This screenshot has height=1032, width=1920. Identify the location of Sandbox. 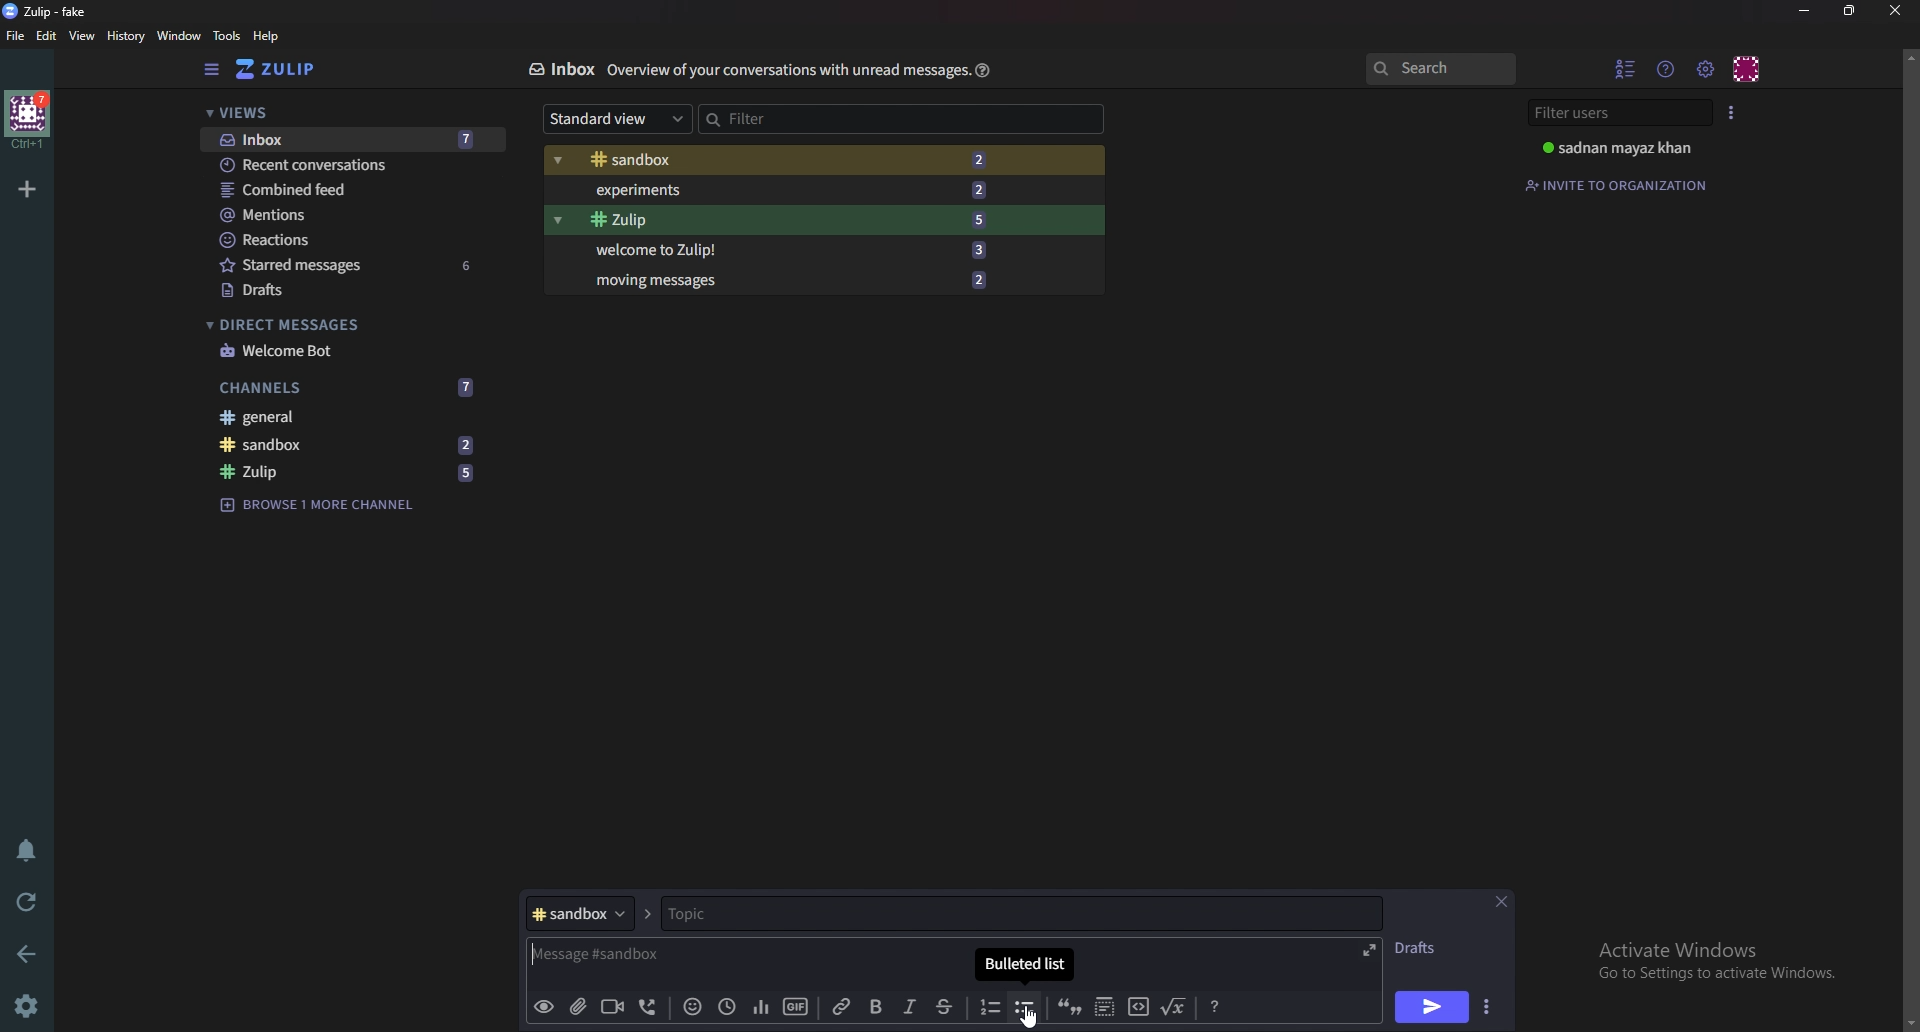
(780, 161).